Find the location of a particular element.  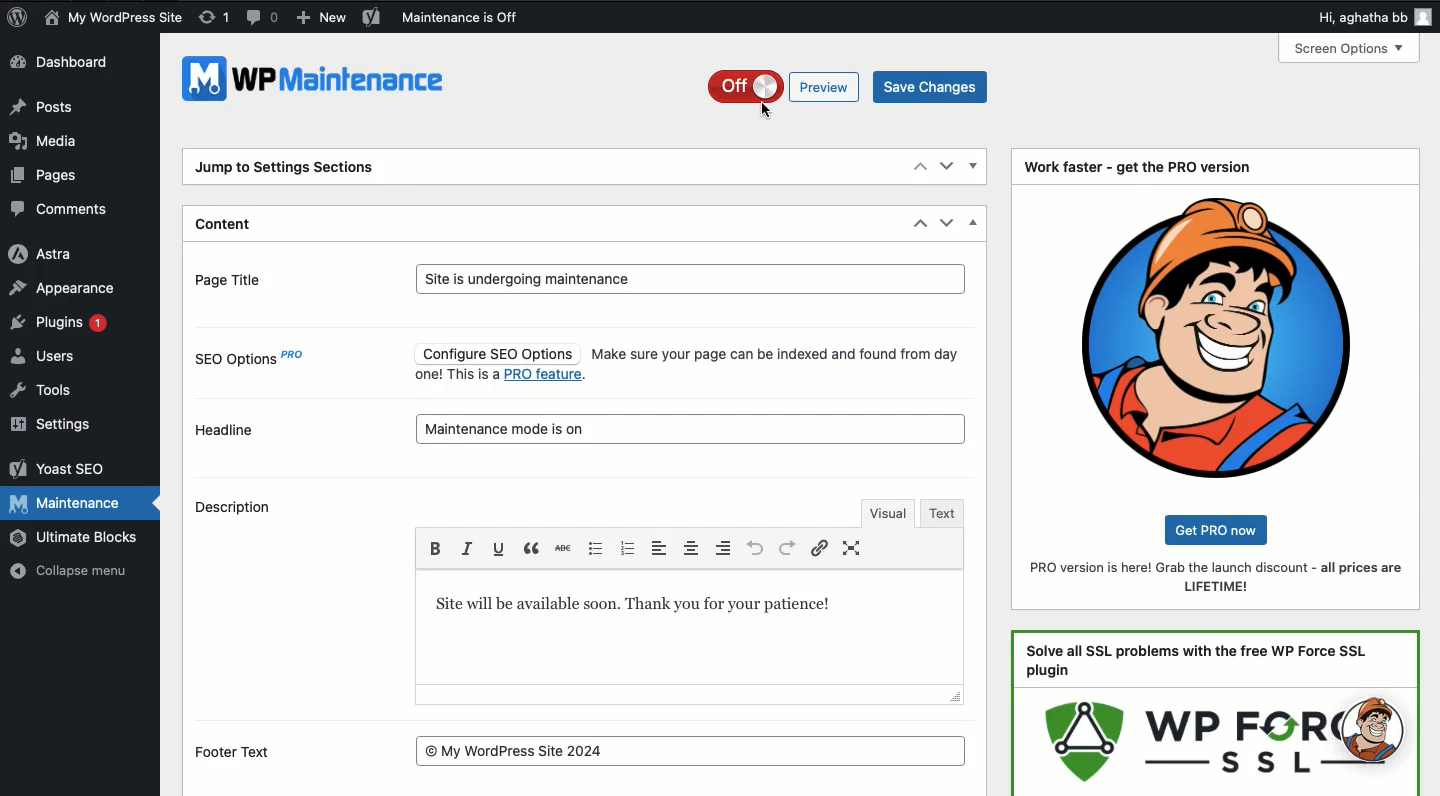

Settings is located at coordinates (56, 425).